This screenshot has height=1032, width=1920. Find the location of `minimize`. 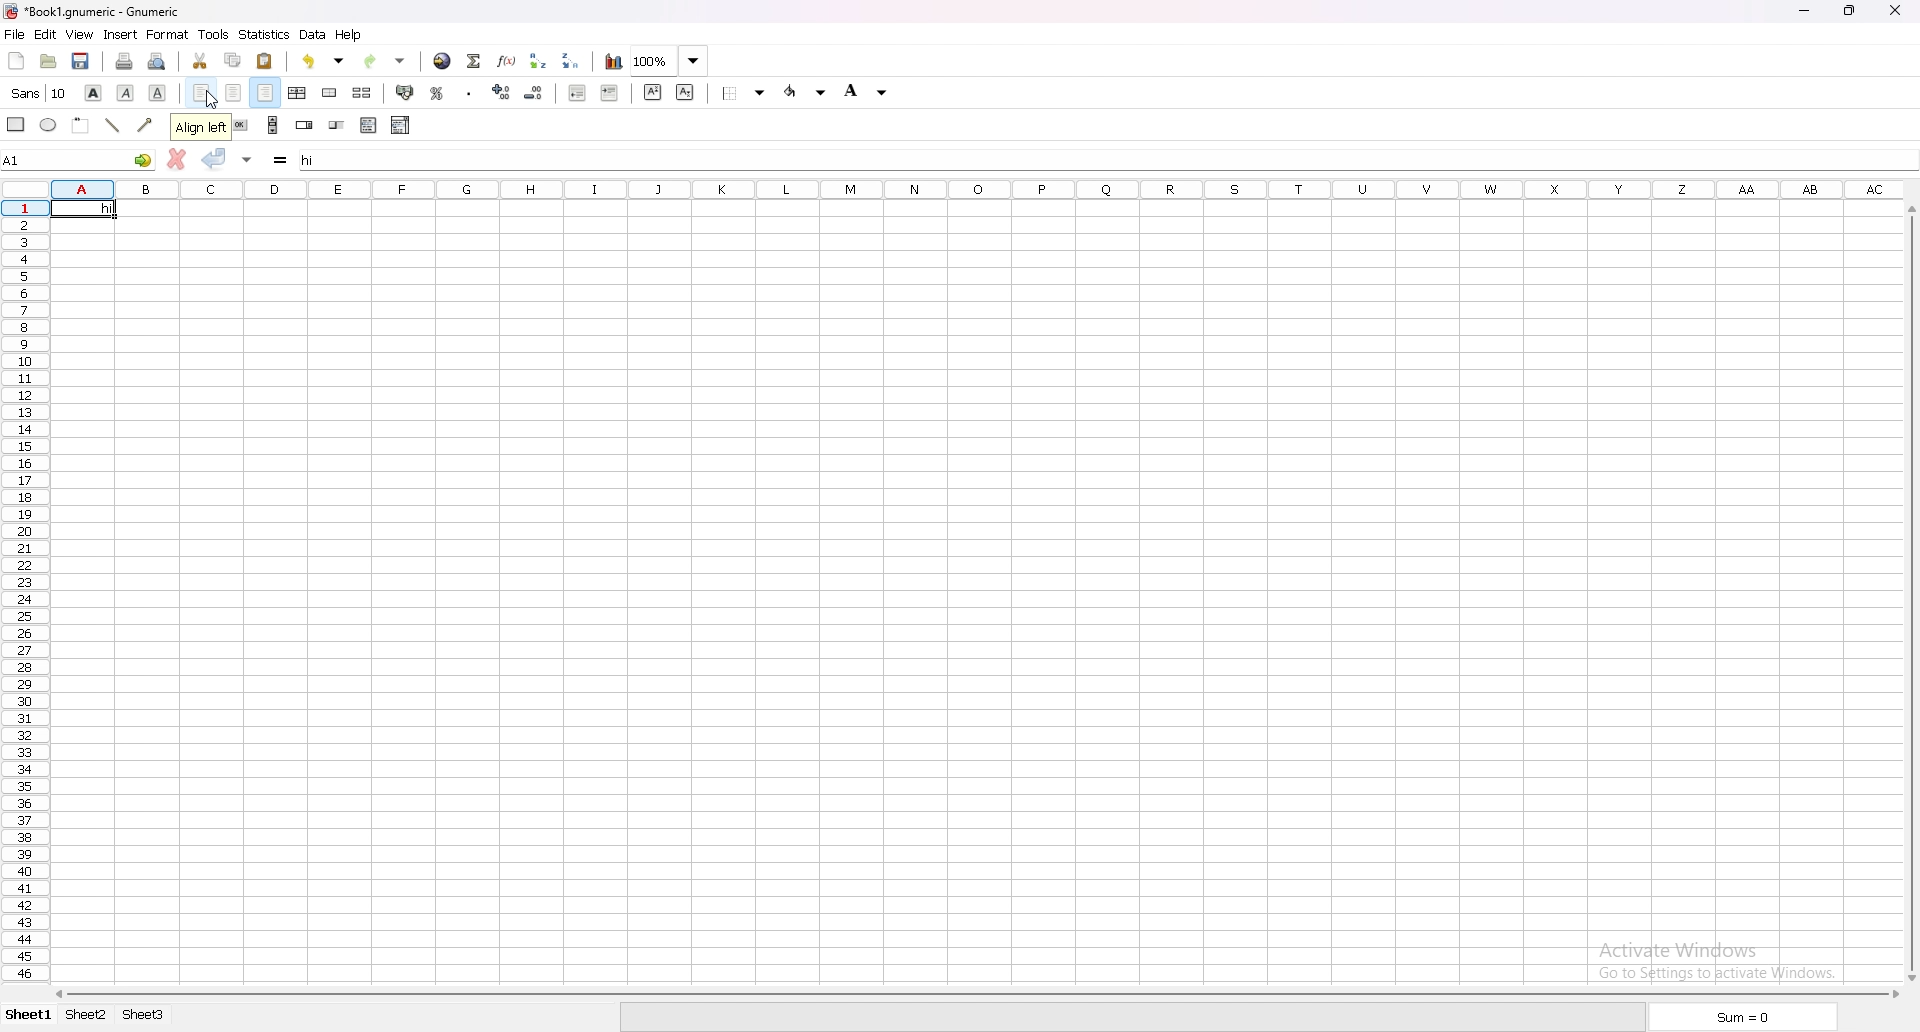

minimize is located at coordinates (1803, 12).